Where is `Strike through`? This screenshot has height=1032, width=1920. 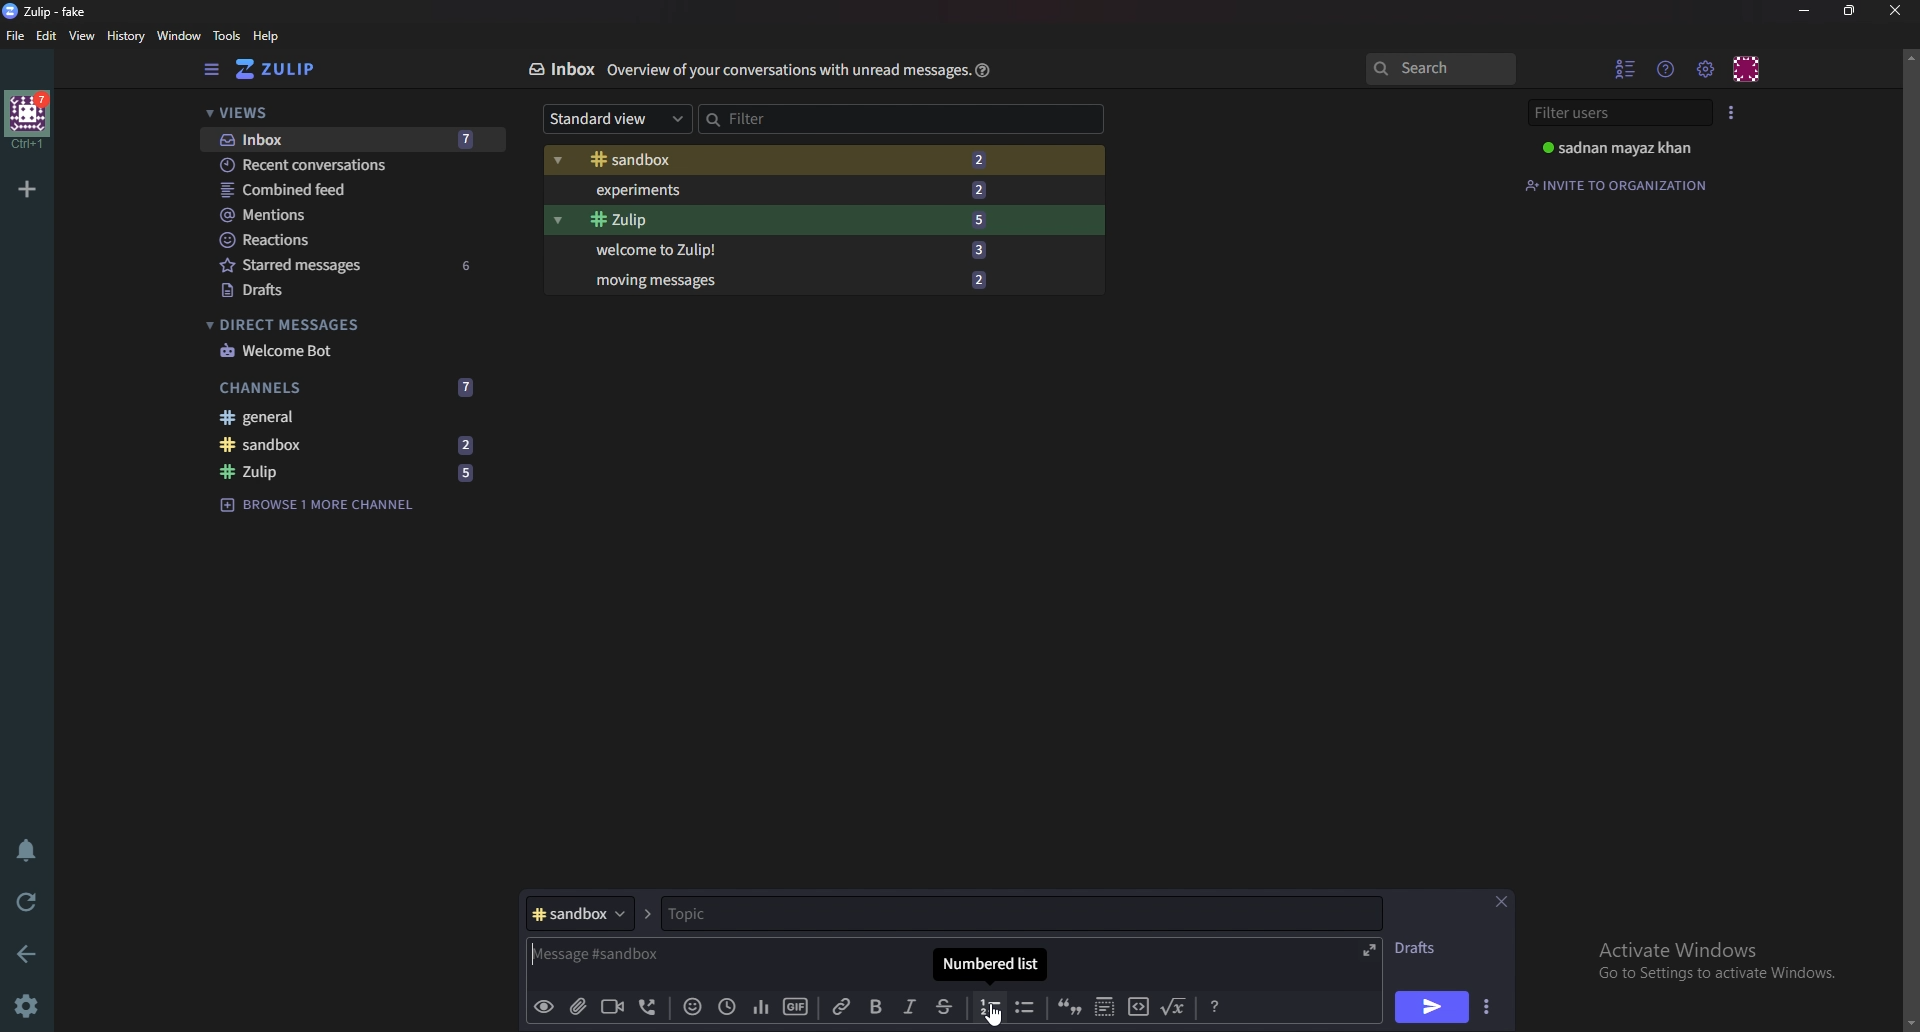 Strike through is located at coordinates (945, 1007).